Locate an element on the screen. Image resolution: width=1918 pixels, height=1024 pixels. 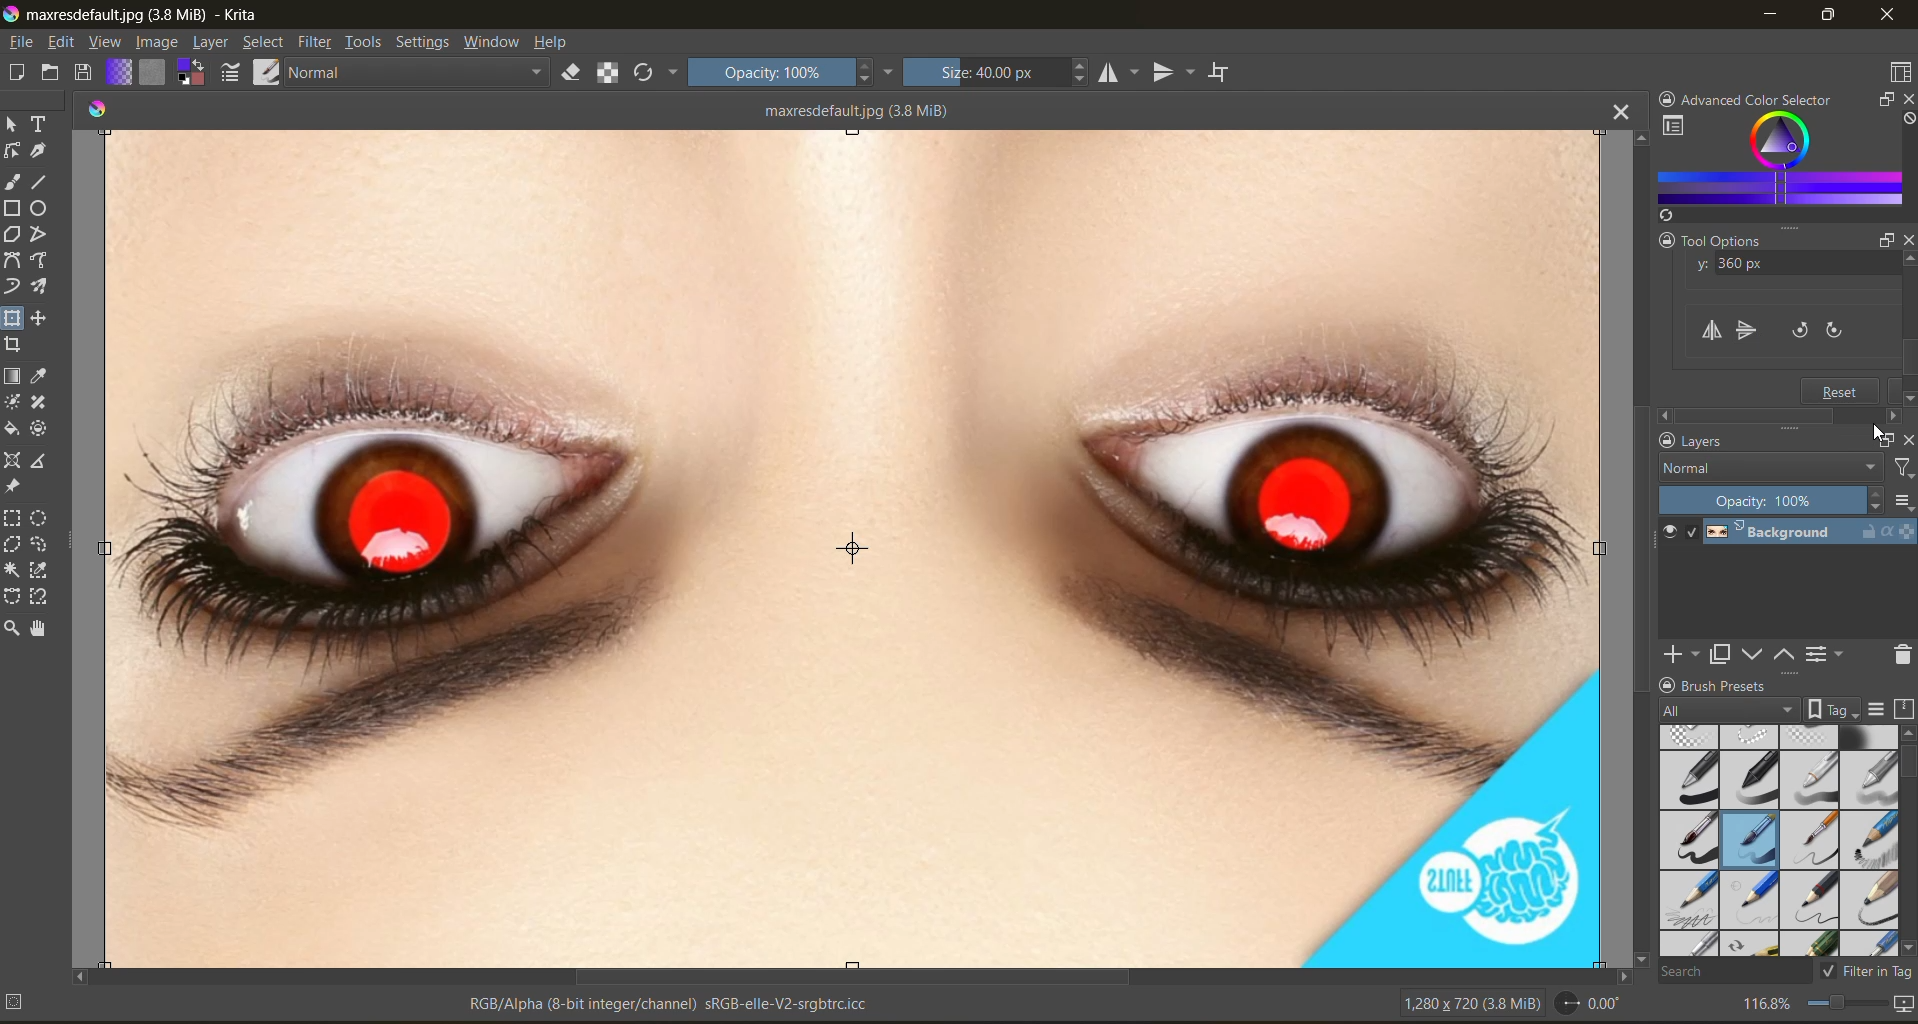
opacity is located at coordinates (1772, 499).